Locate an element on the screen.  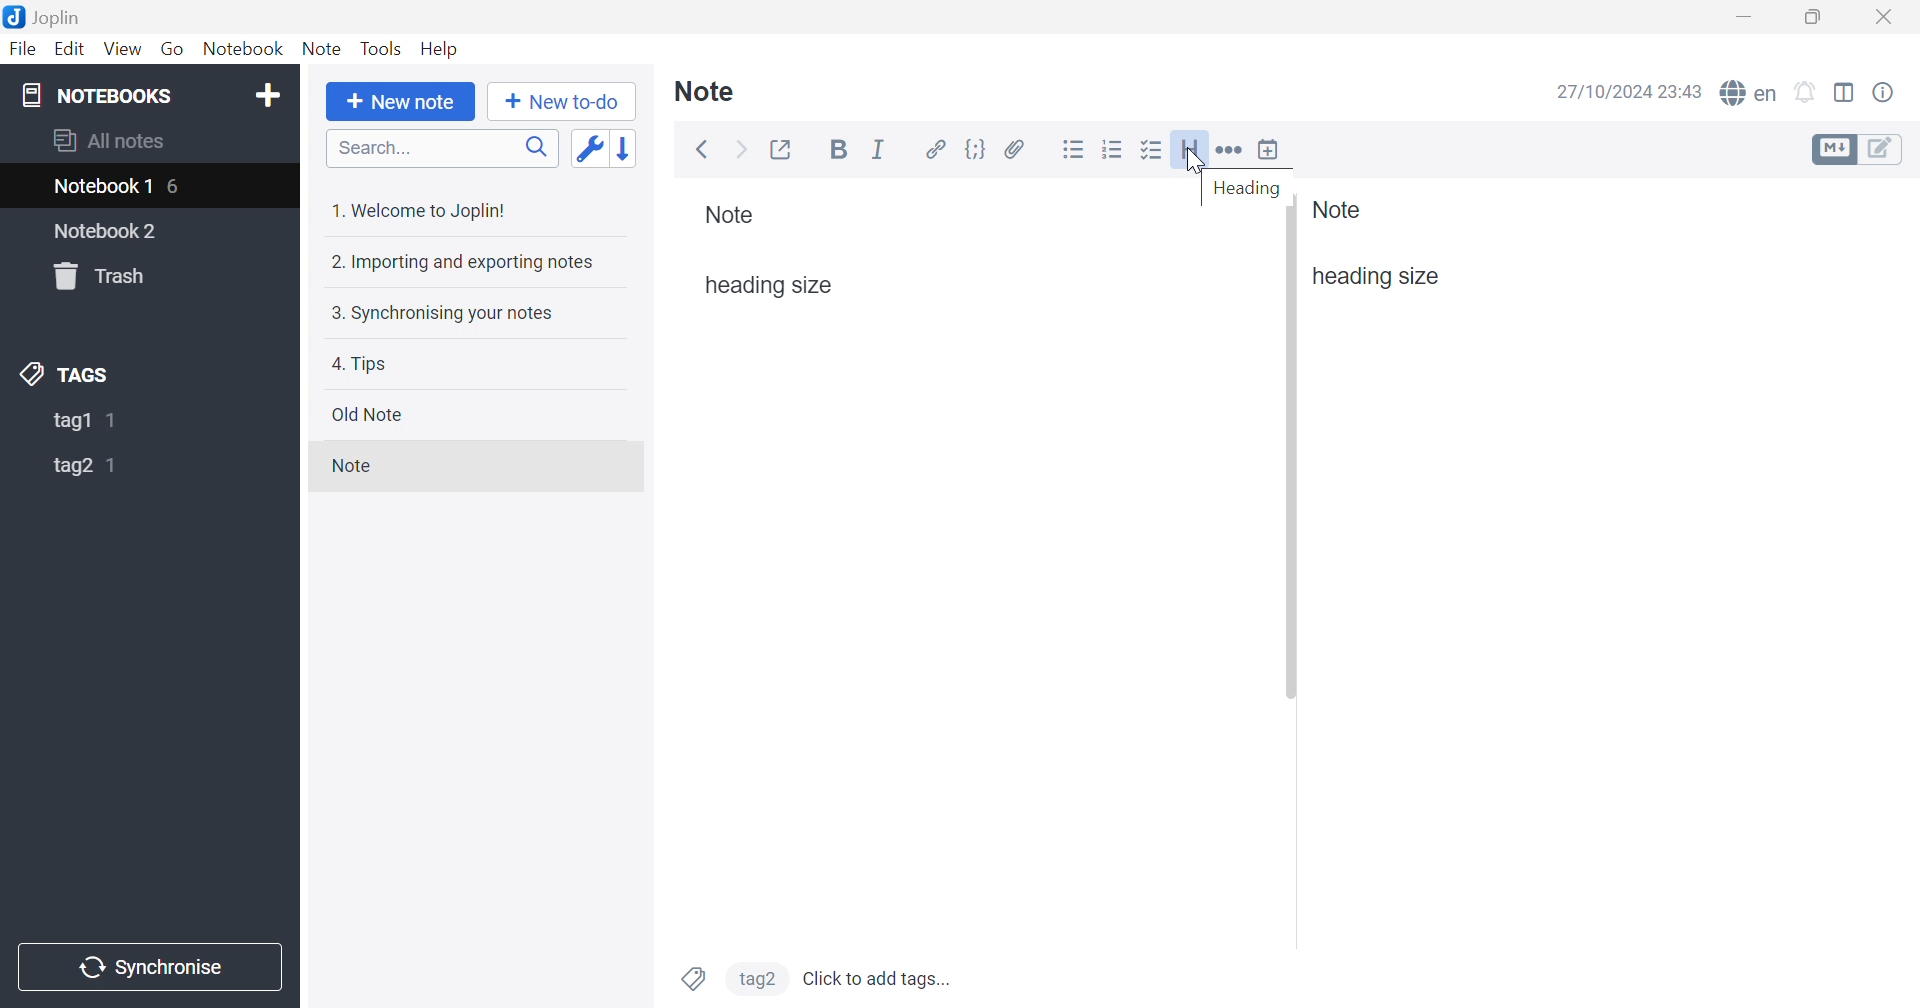
Bold is located at coordinates (842, 150).